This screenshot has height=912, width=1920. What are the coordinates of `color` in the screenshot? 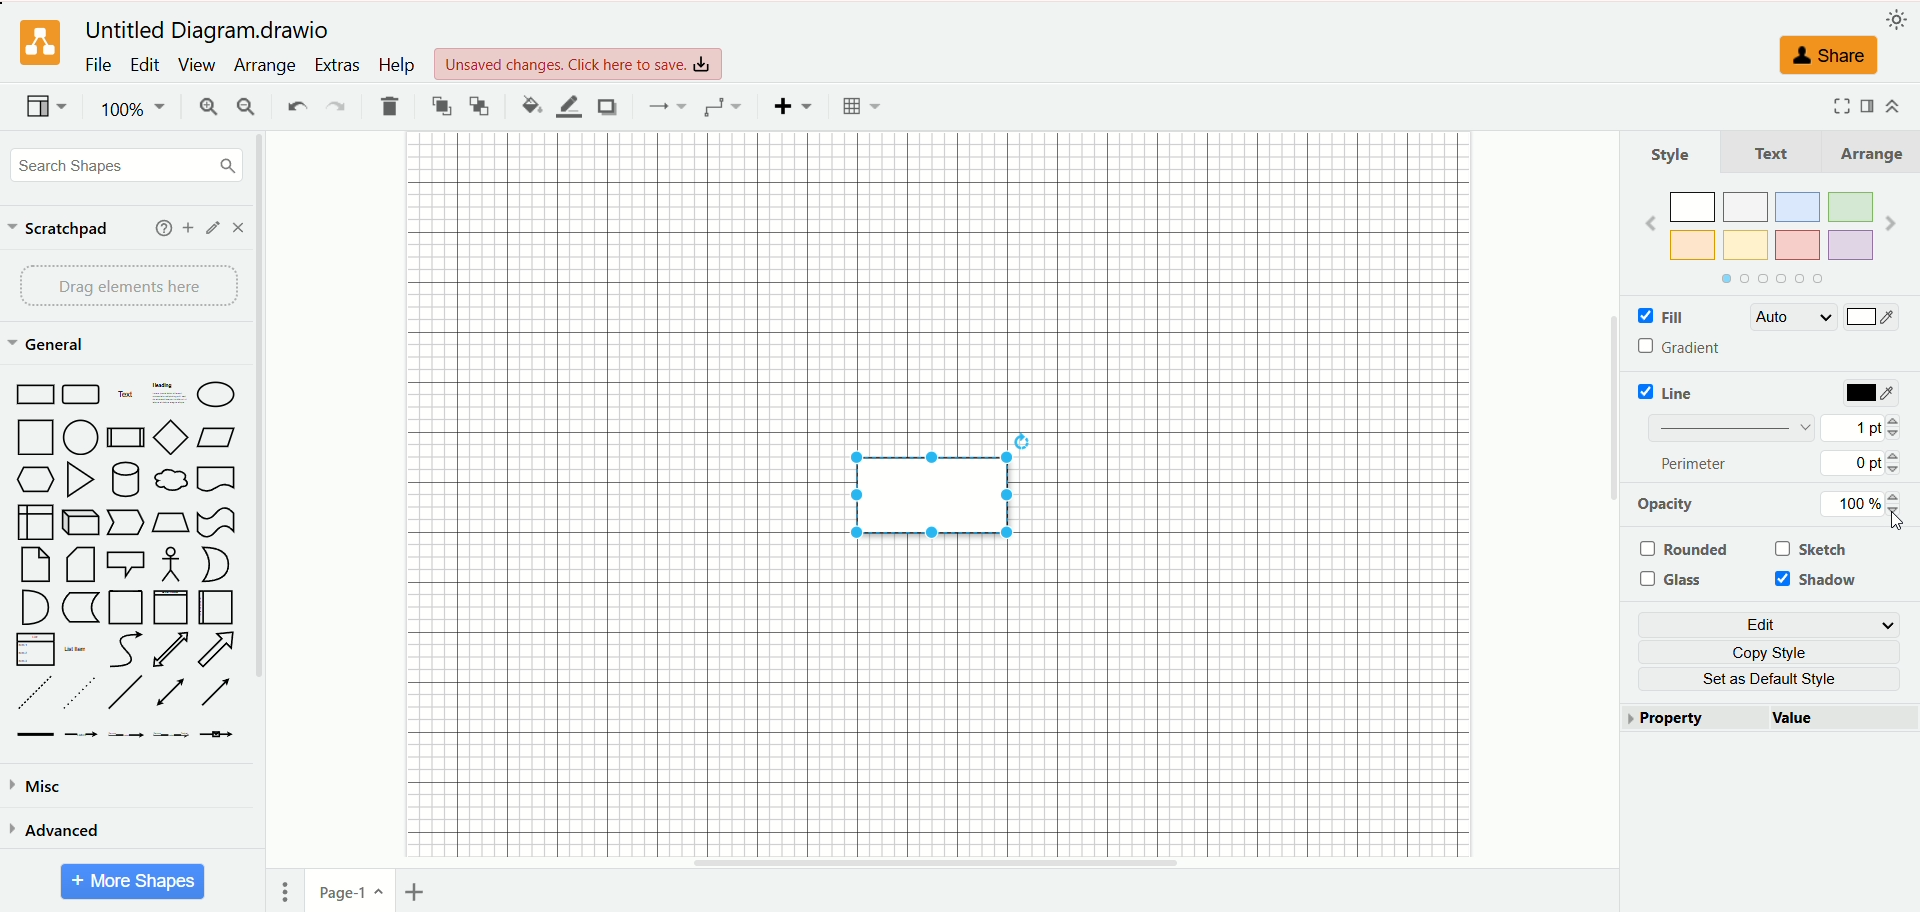 It's located at (1871, 319).